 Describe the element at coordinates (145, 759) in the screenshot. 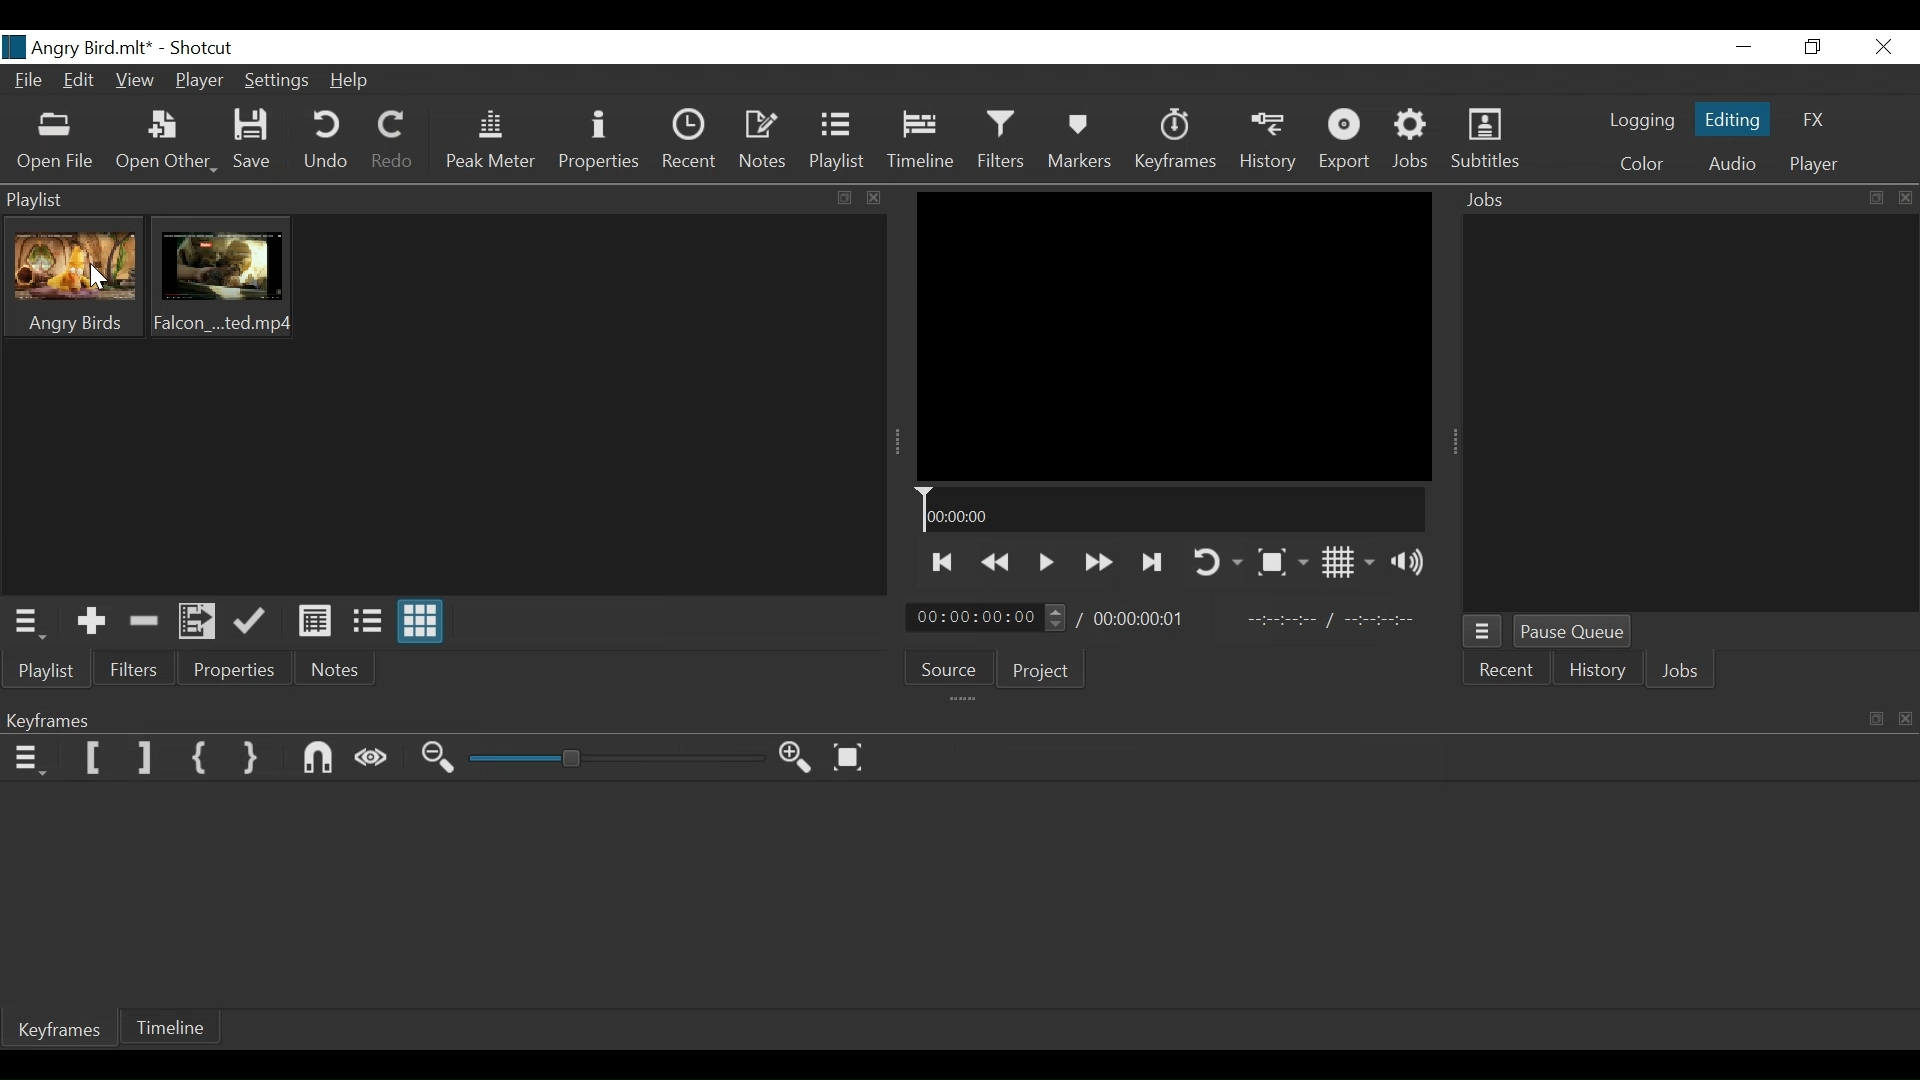

I see `Set Filter last` at that location.